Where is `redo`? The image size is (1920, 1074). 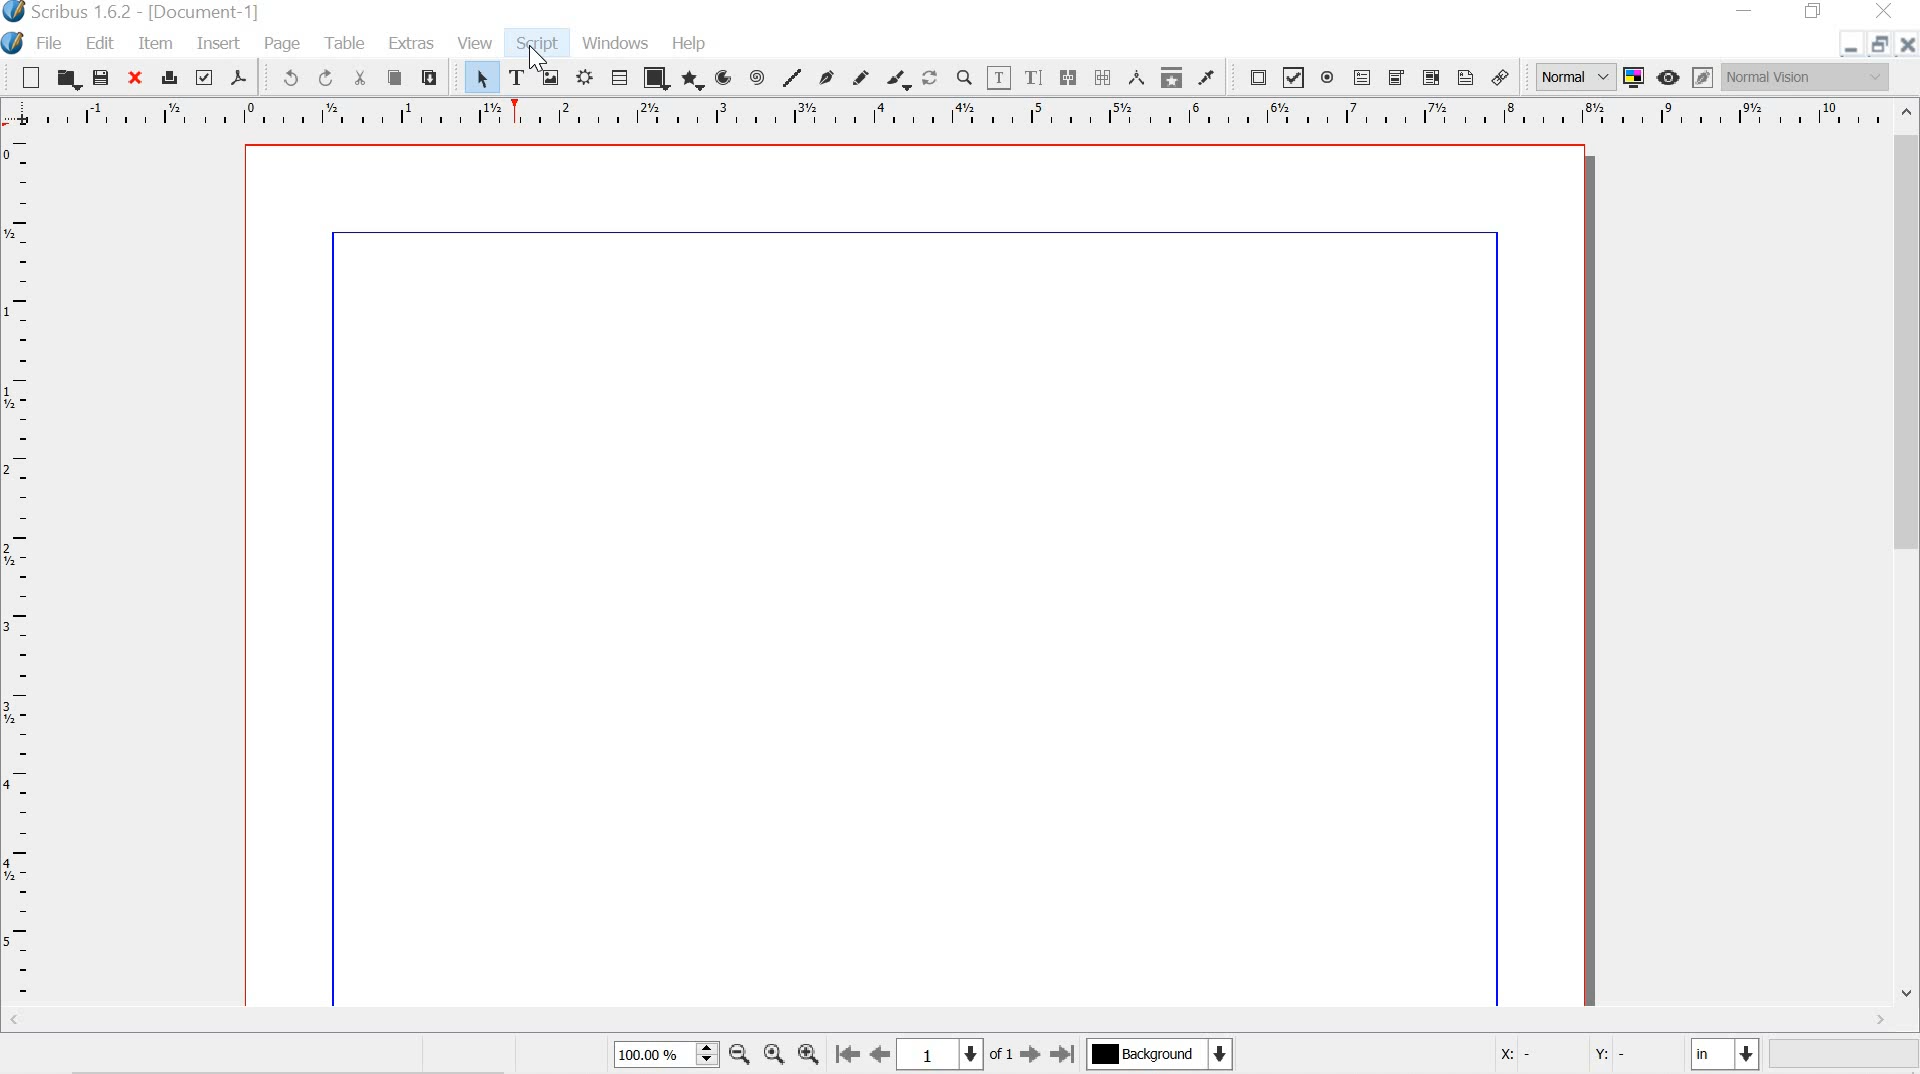 redo is located at coordinates (327, 78).